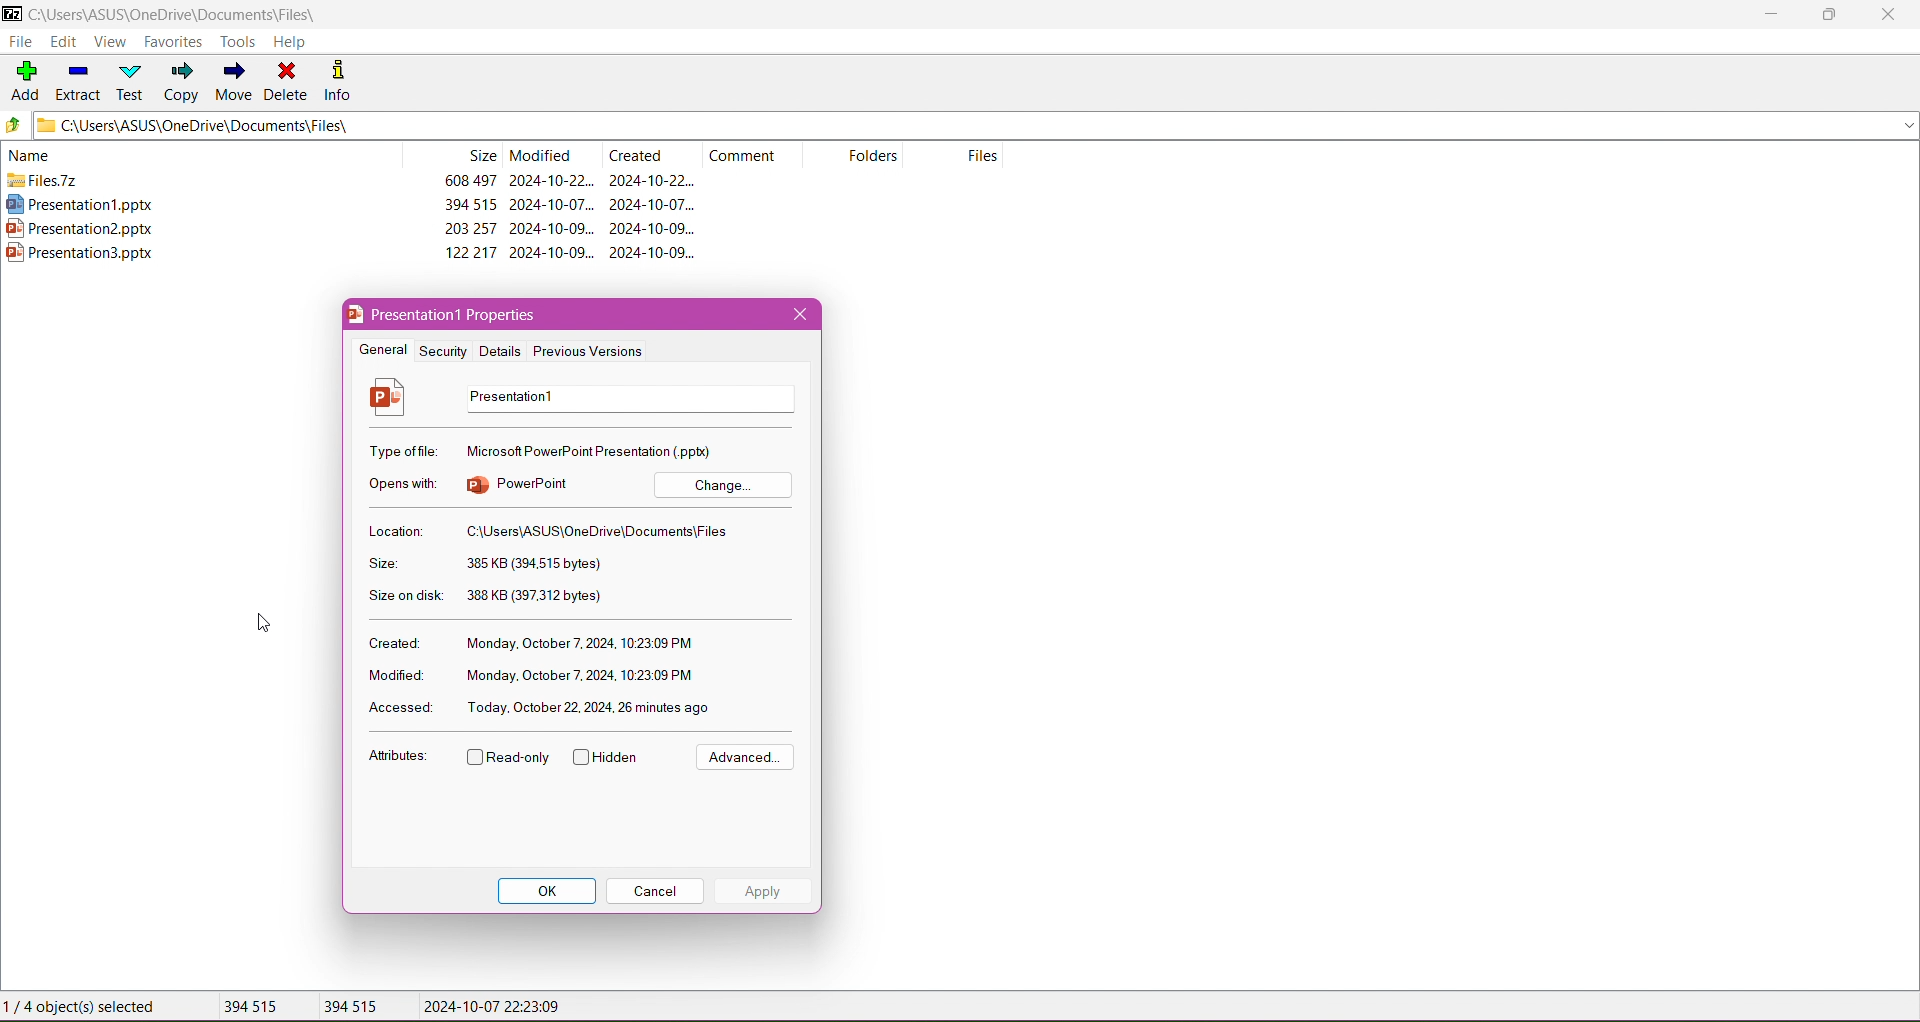 The width and height of the screenshot is (1920, 1022). I want to click on presentation 1 properties, so click(548, 316).